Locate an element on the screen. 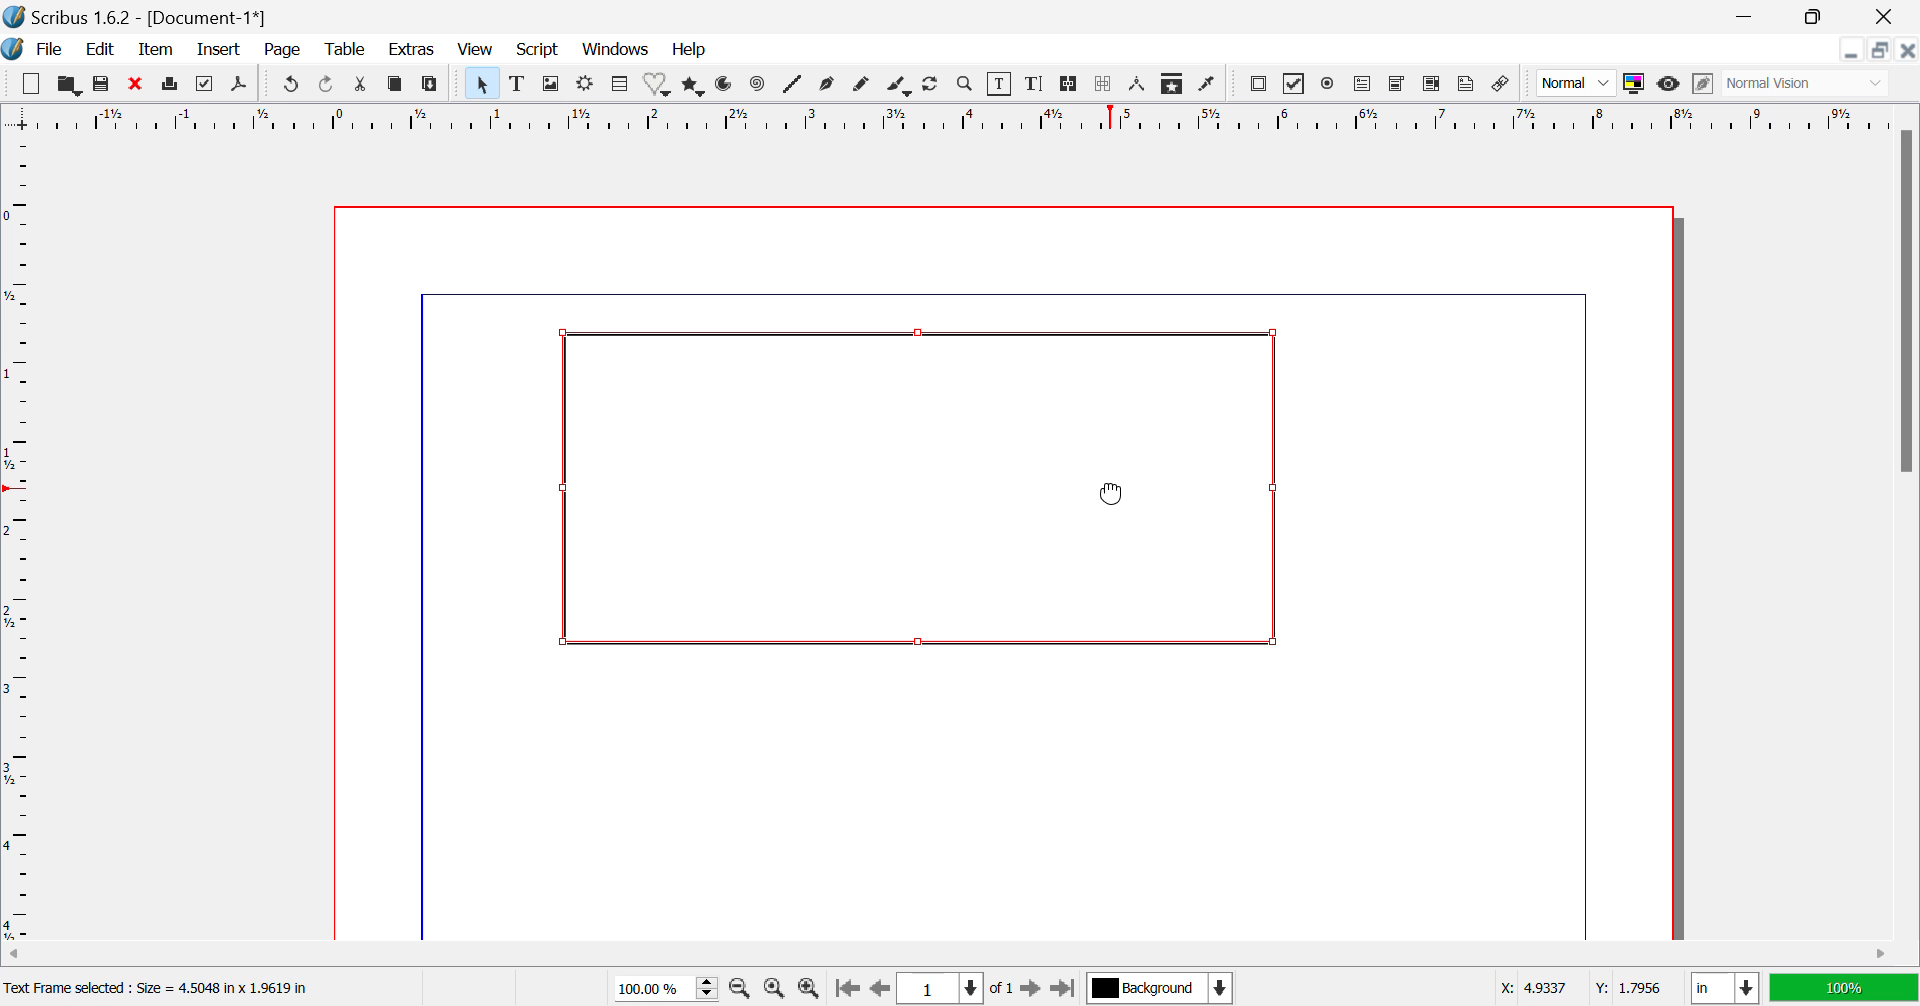  Save is located at coordinates (100, 84).